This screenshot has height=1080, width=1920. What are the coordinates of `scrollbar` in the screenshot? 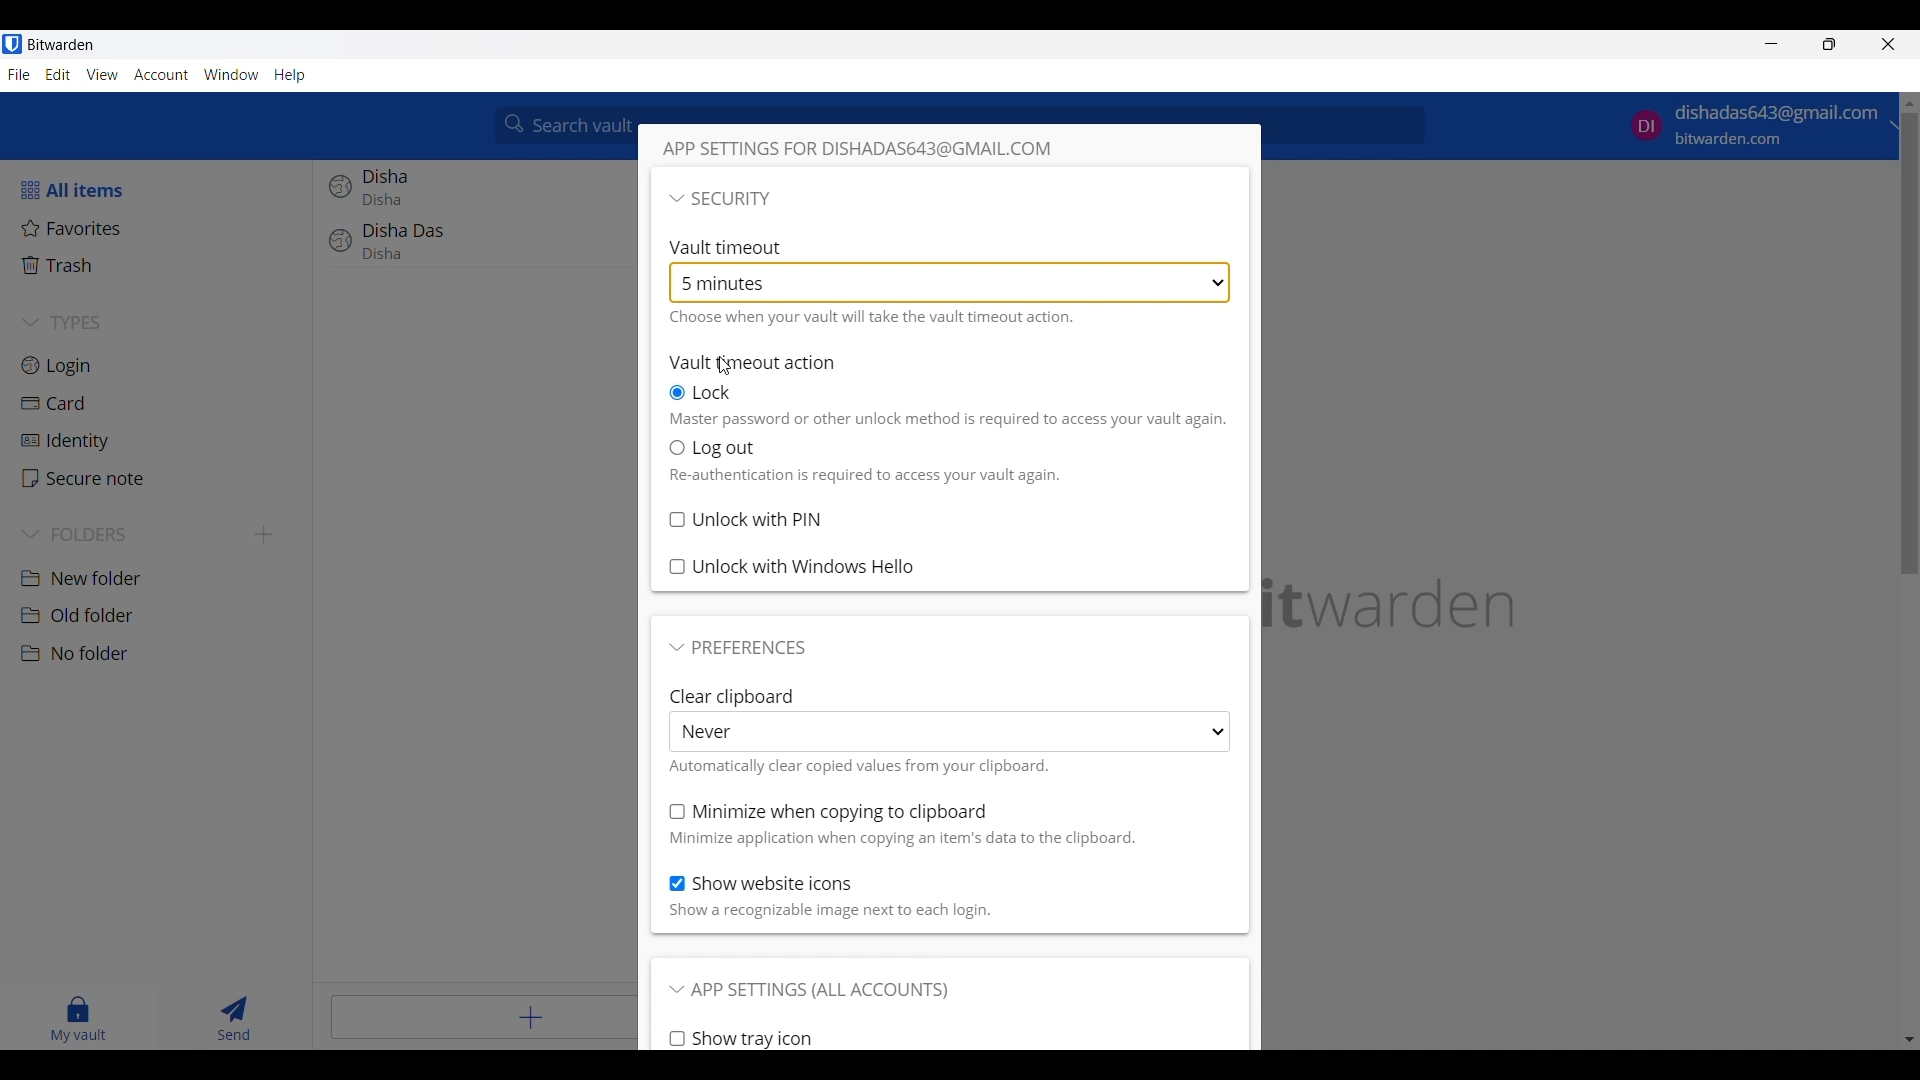 It's located at (1908, 346).